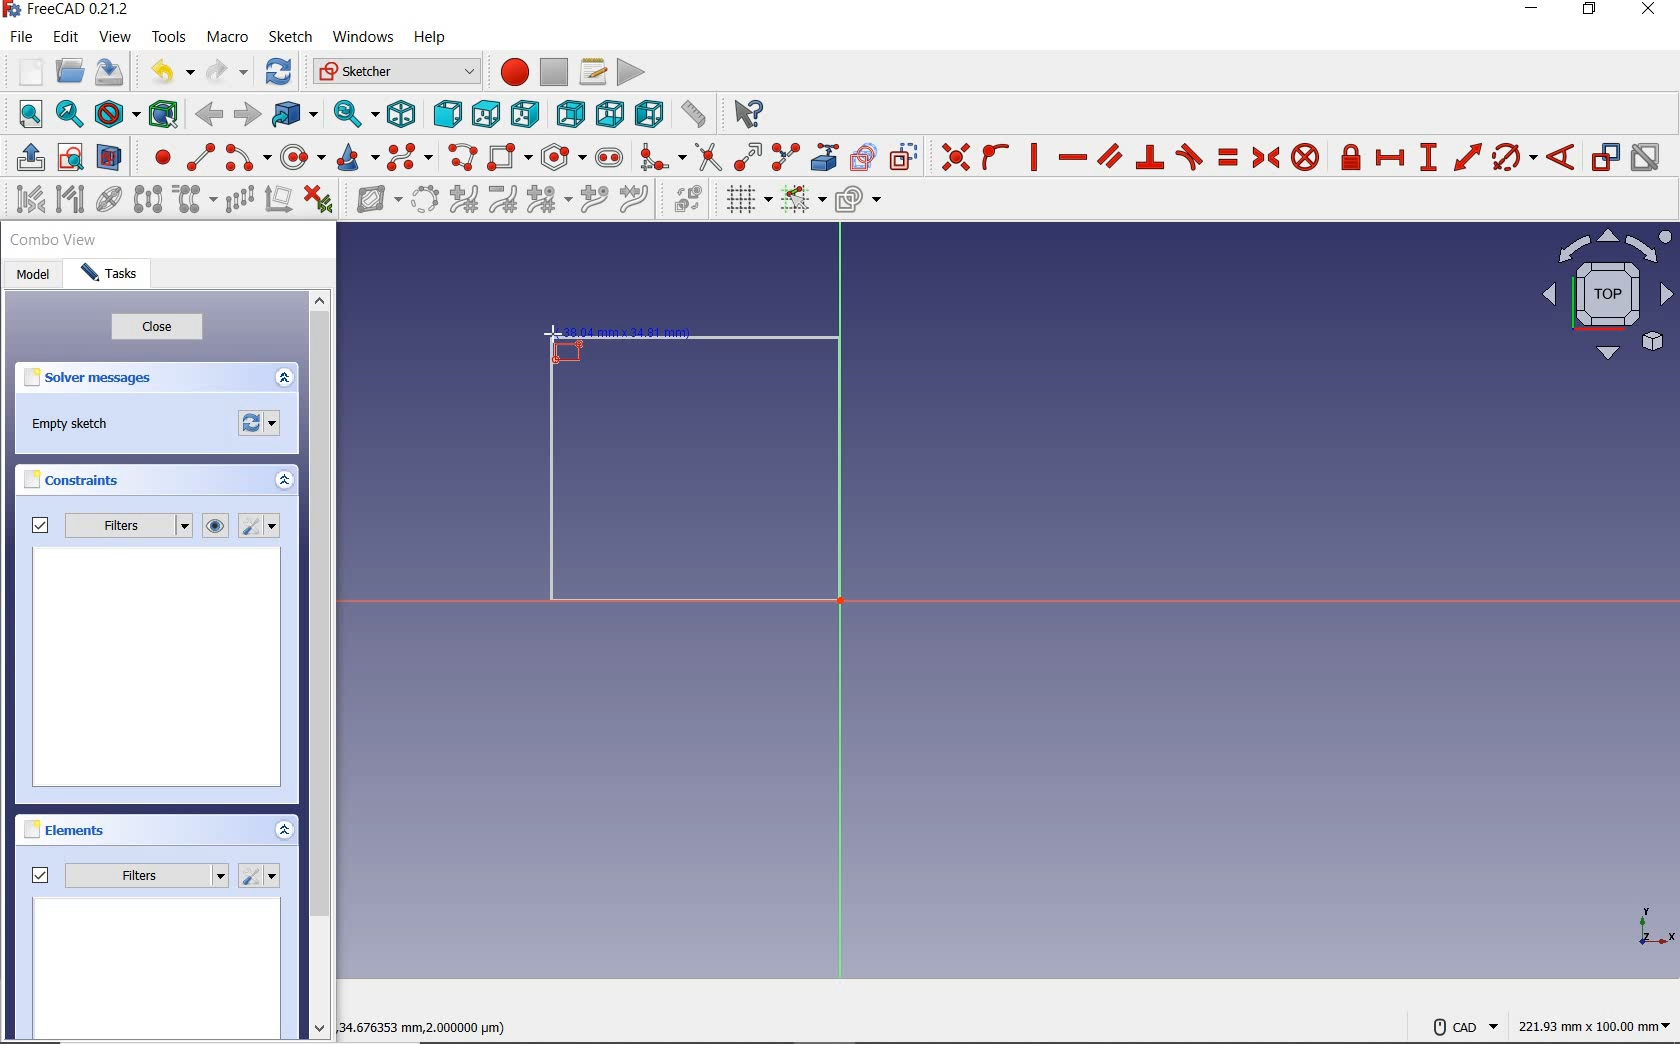 The image size is (1680, 1044). What do you see at coordinates (32, 276) in the screenshot?
I see `model` at bounding box center [32, 276].